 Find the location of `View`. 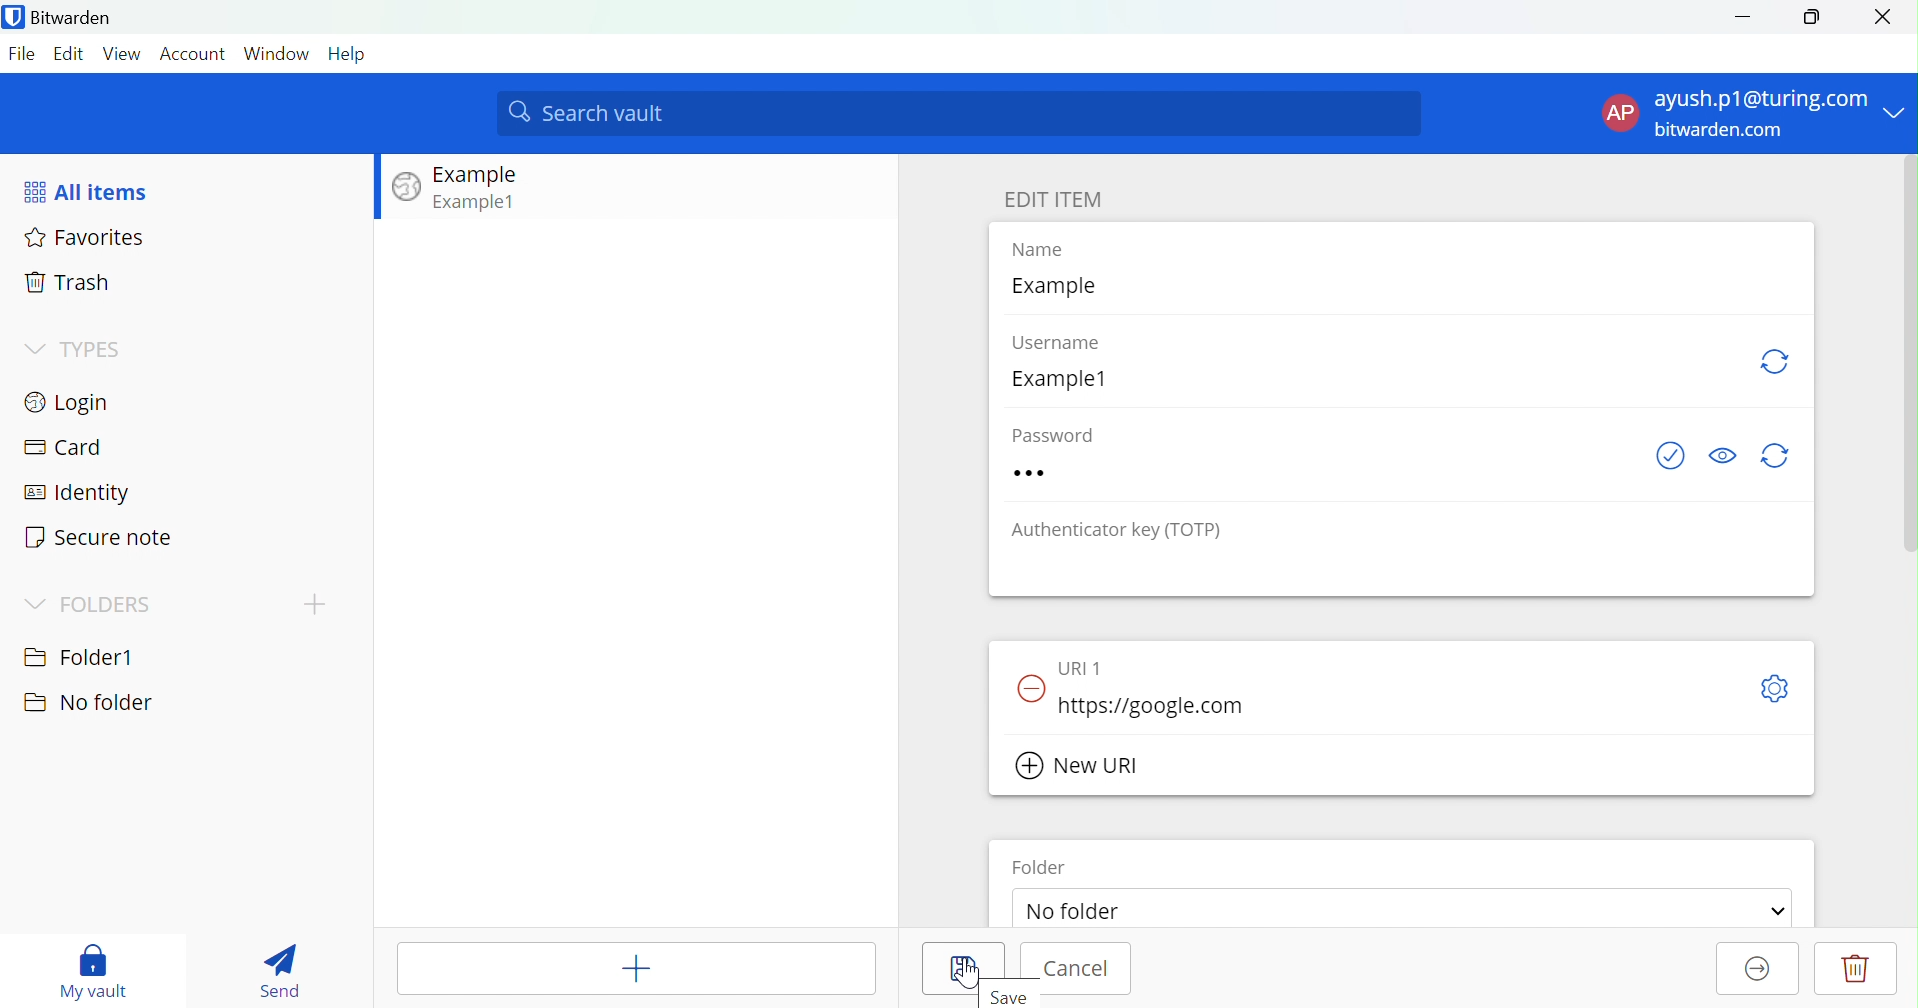

View is located at coordinates (124, 53).